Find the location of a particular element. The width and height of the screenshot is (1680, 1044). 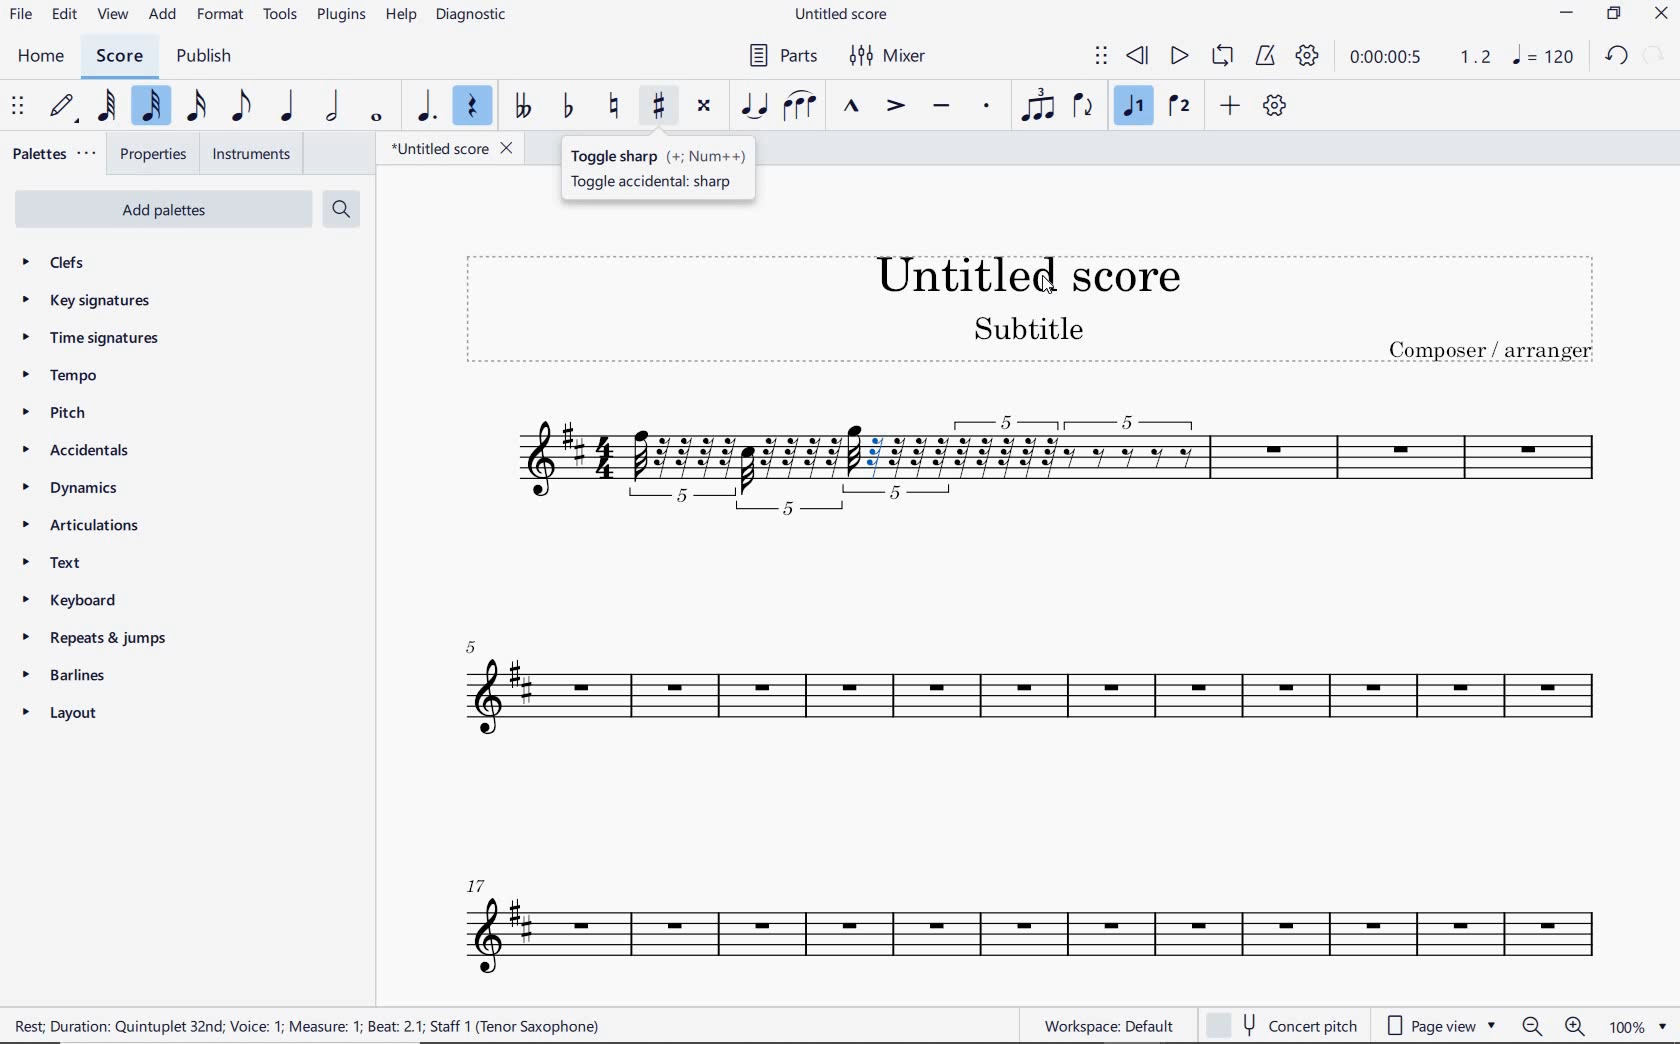

PROPERTIES is located at coordinates (155, 155).